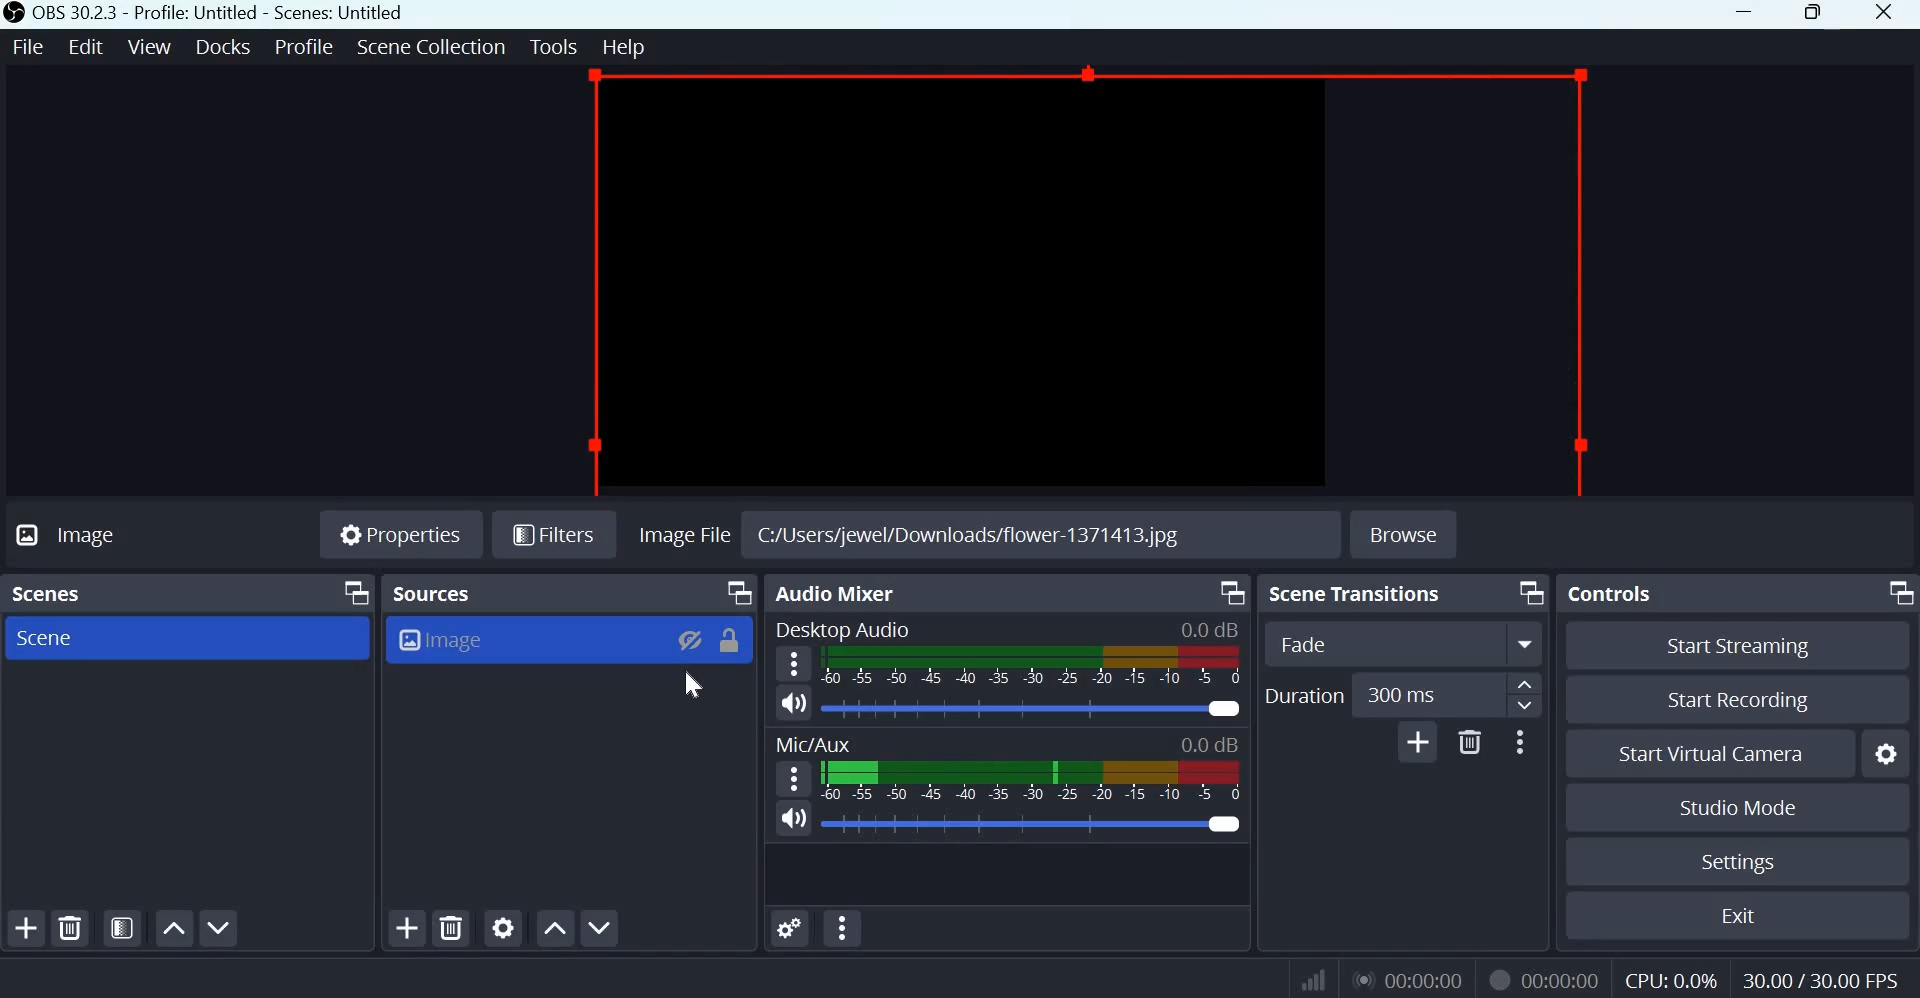  Describe the element at coordinates (812, 744) in the screenshot. I see `Mic/Aux` at that location.